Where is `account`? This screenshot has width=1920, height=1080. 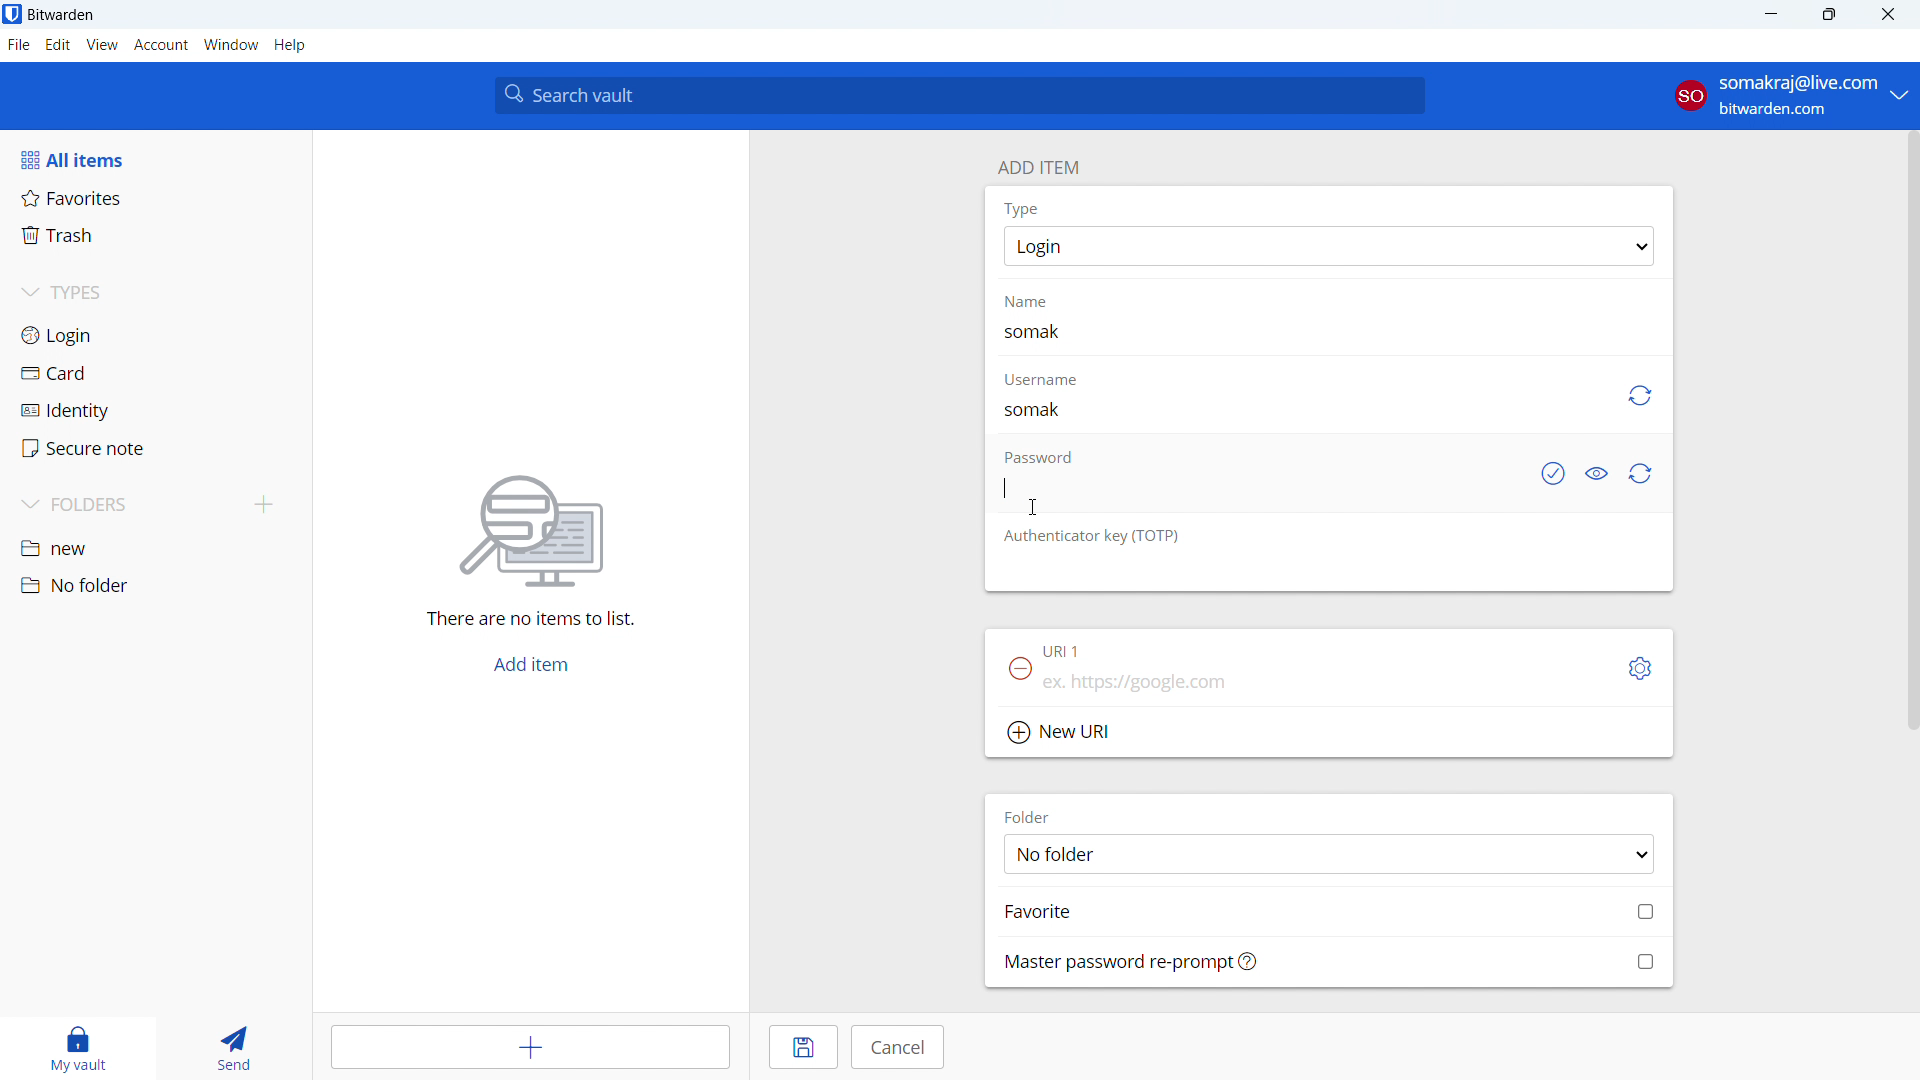
account is located at coordinates (161, 45).